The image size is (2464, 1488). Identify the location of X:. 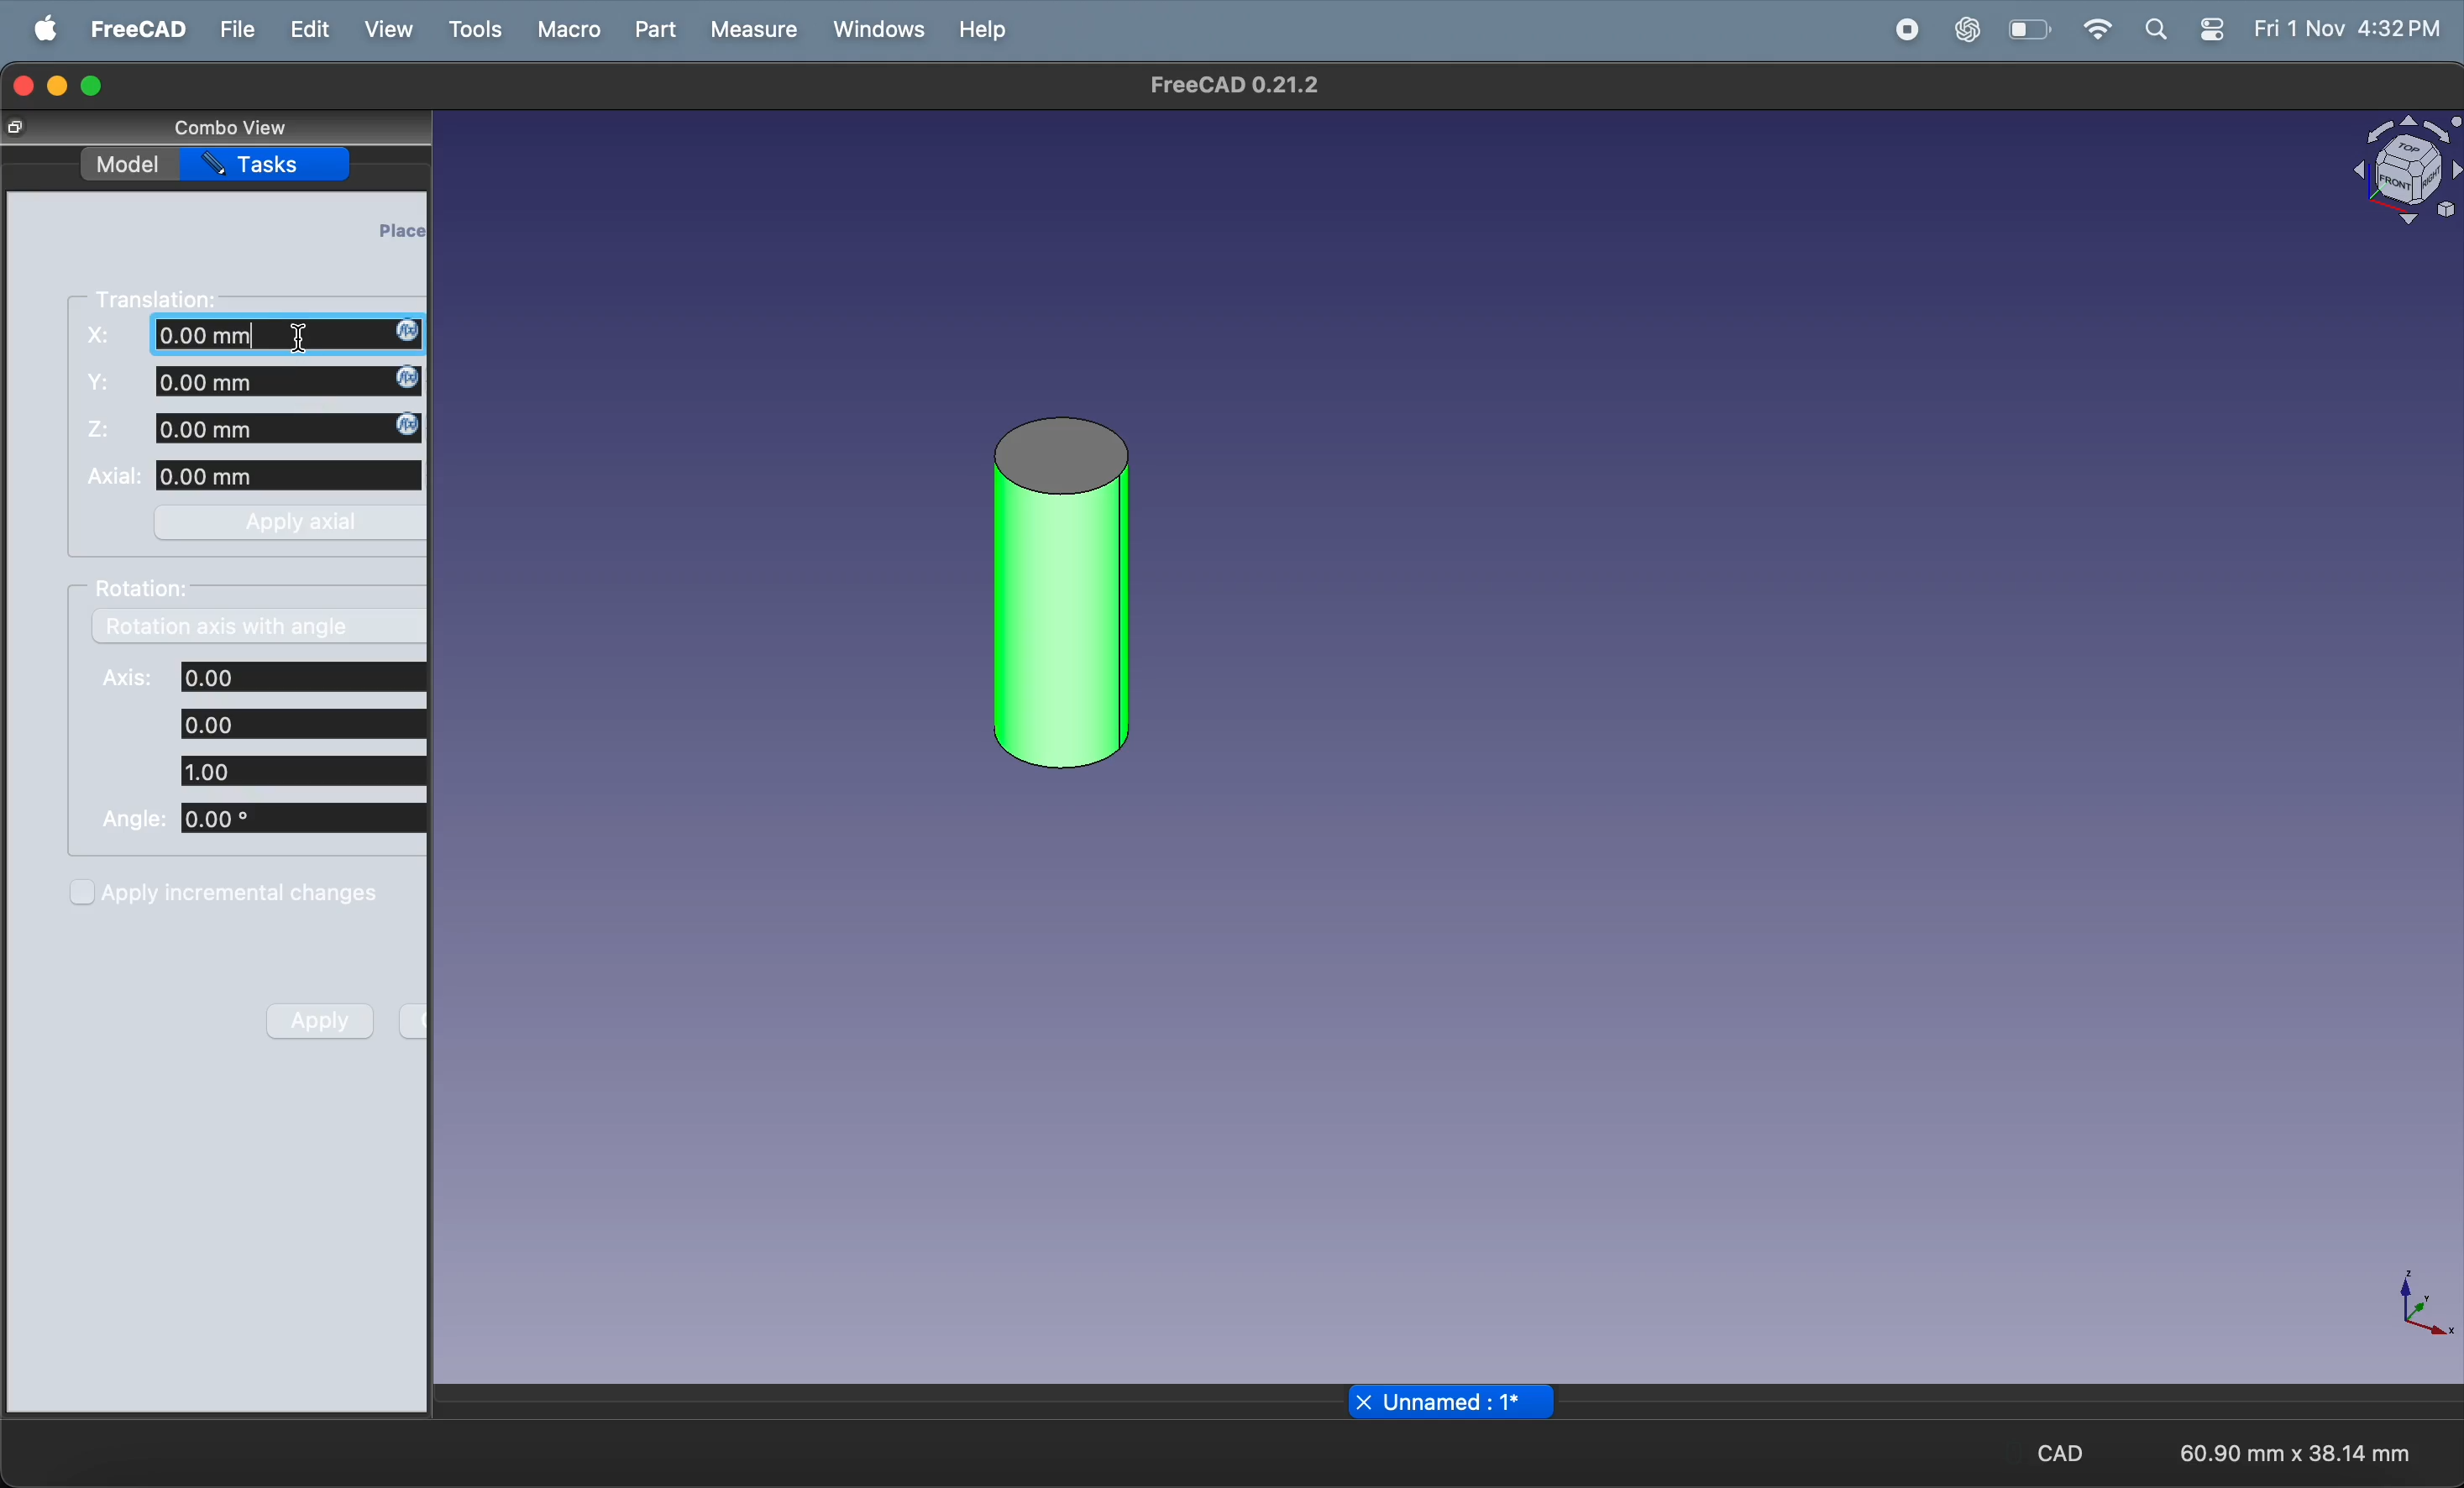
(102, 337).